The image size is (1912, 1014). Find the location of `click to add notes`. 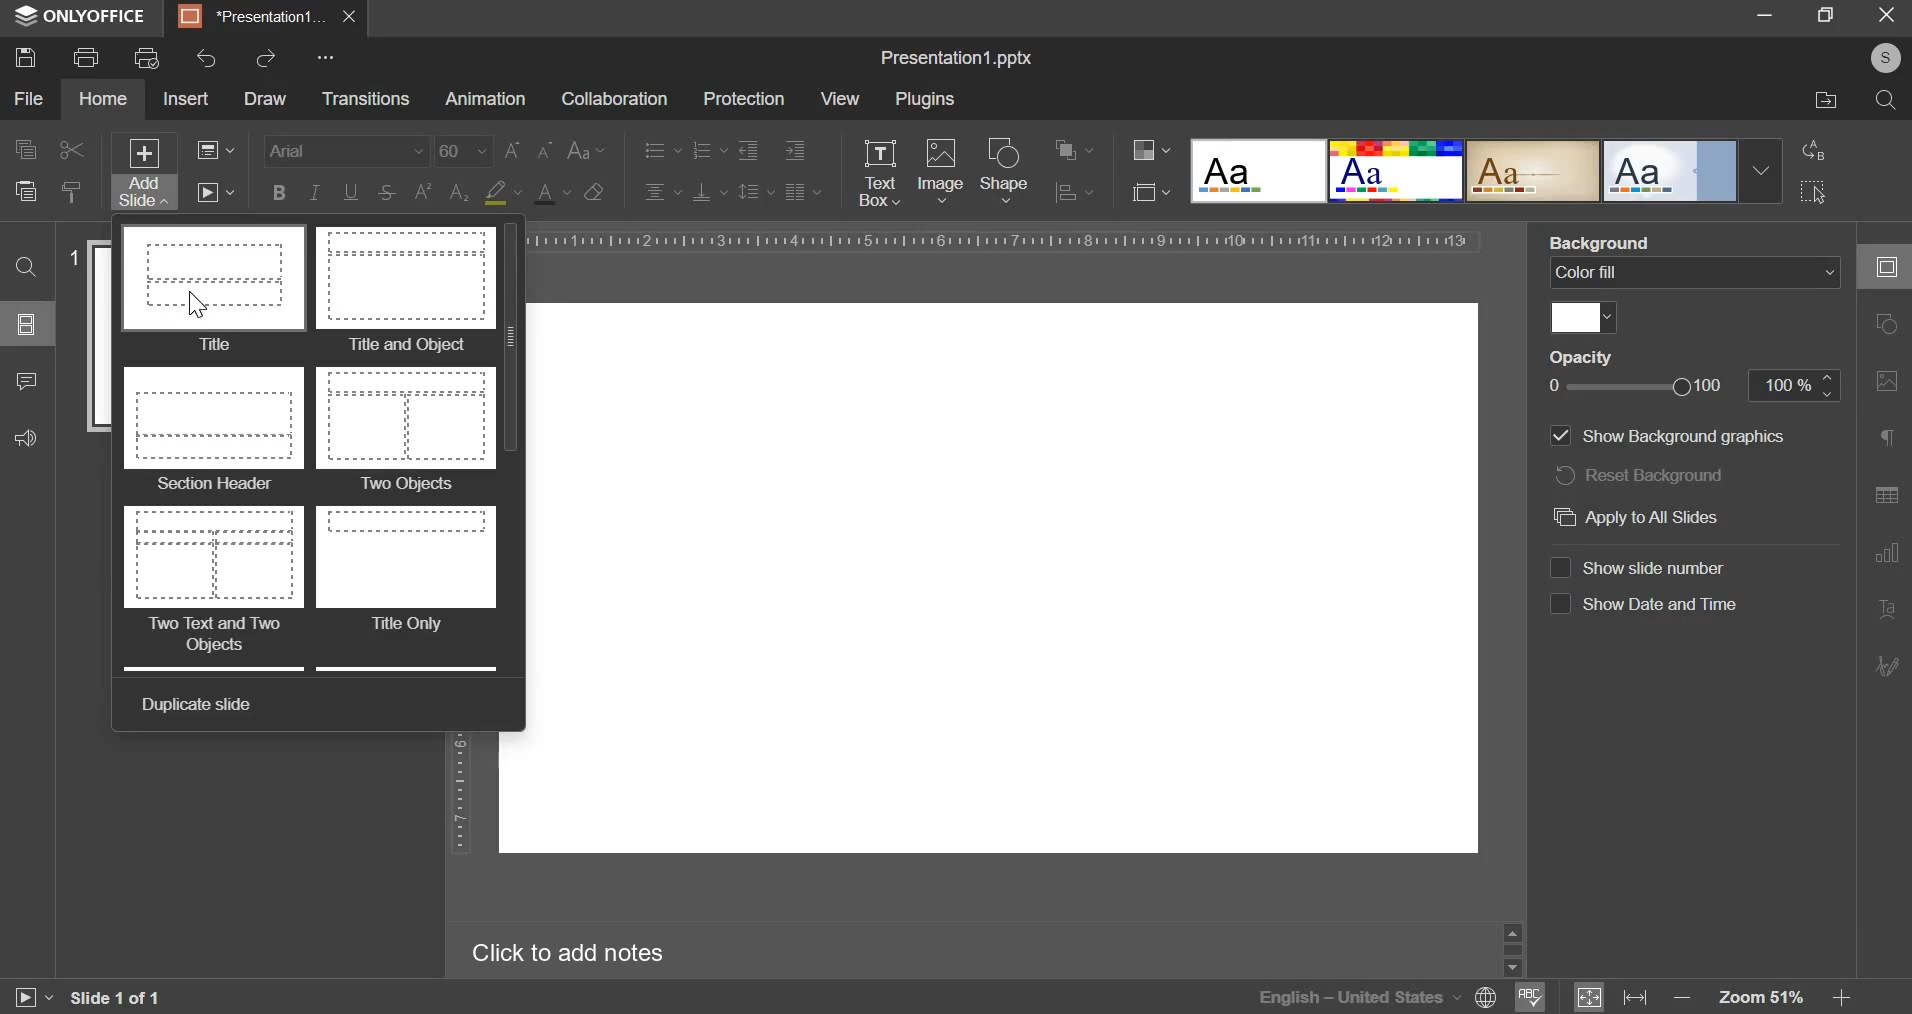

click to add notes is located at coordinates (582, 952).